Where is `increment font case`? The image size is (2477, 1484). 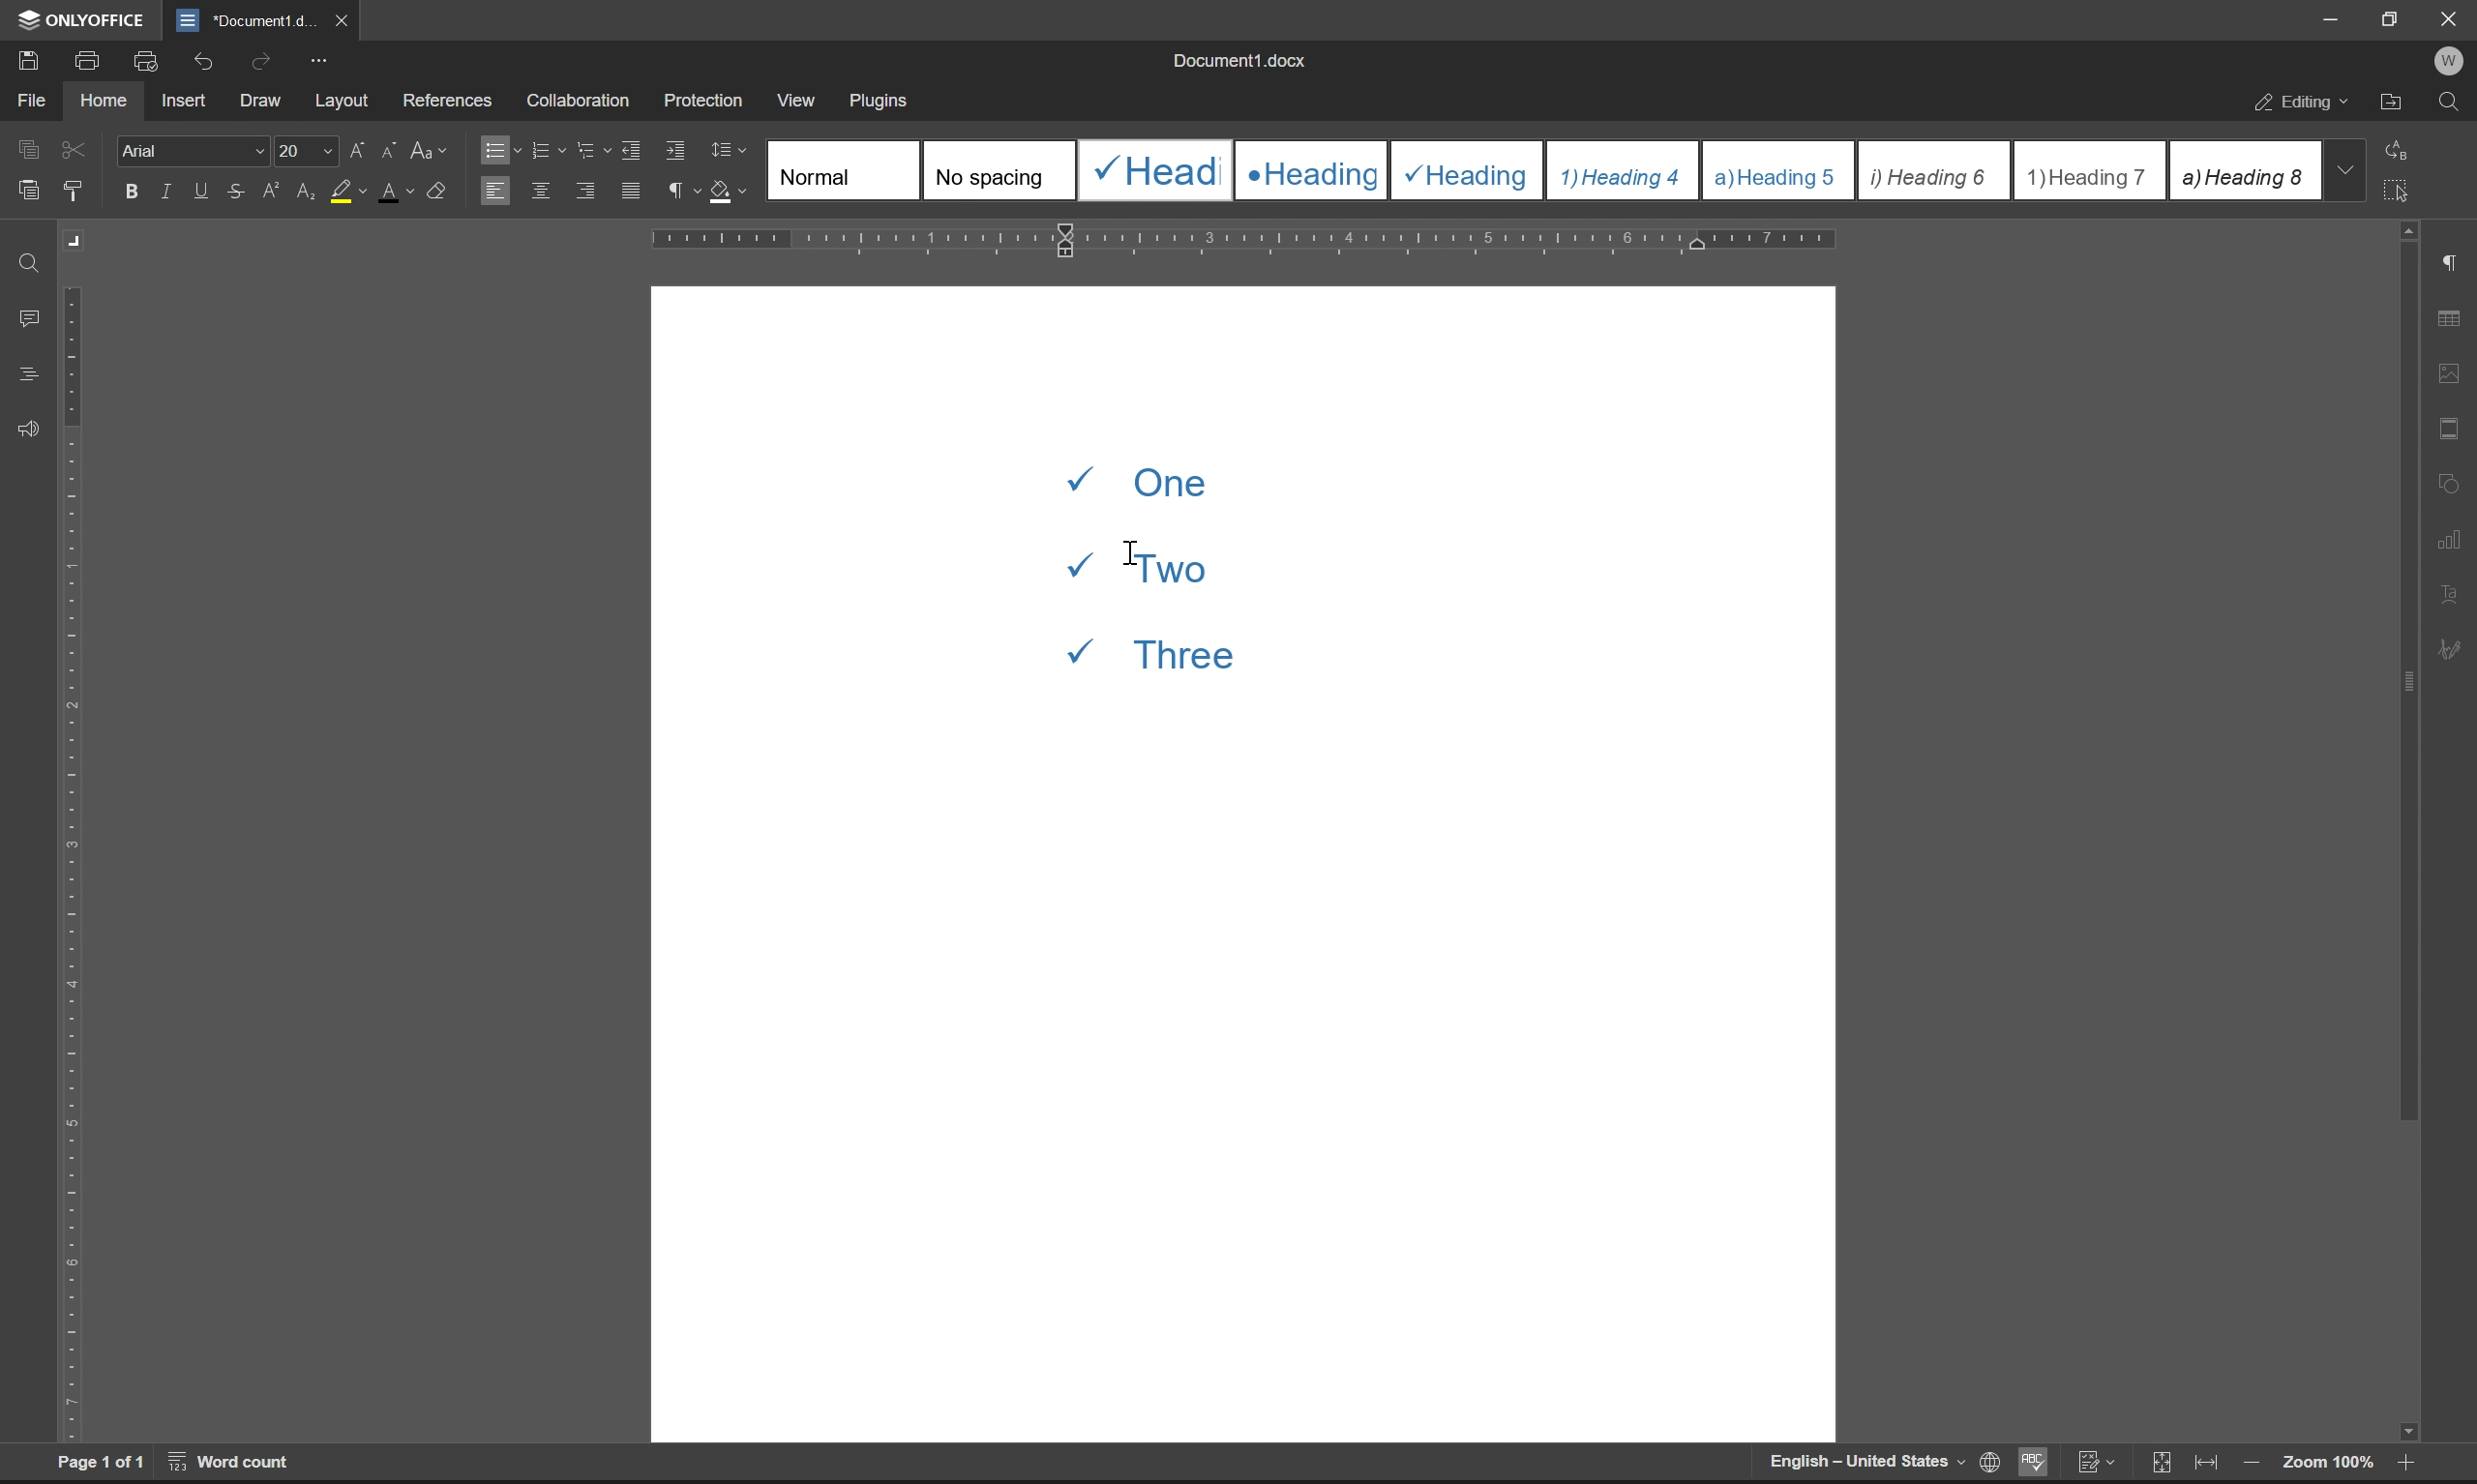
increment font case is located at coordinates (355, 146).